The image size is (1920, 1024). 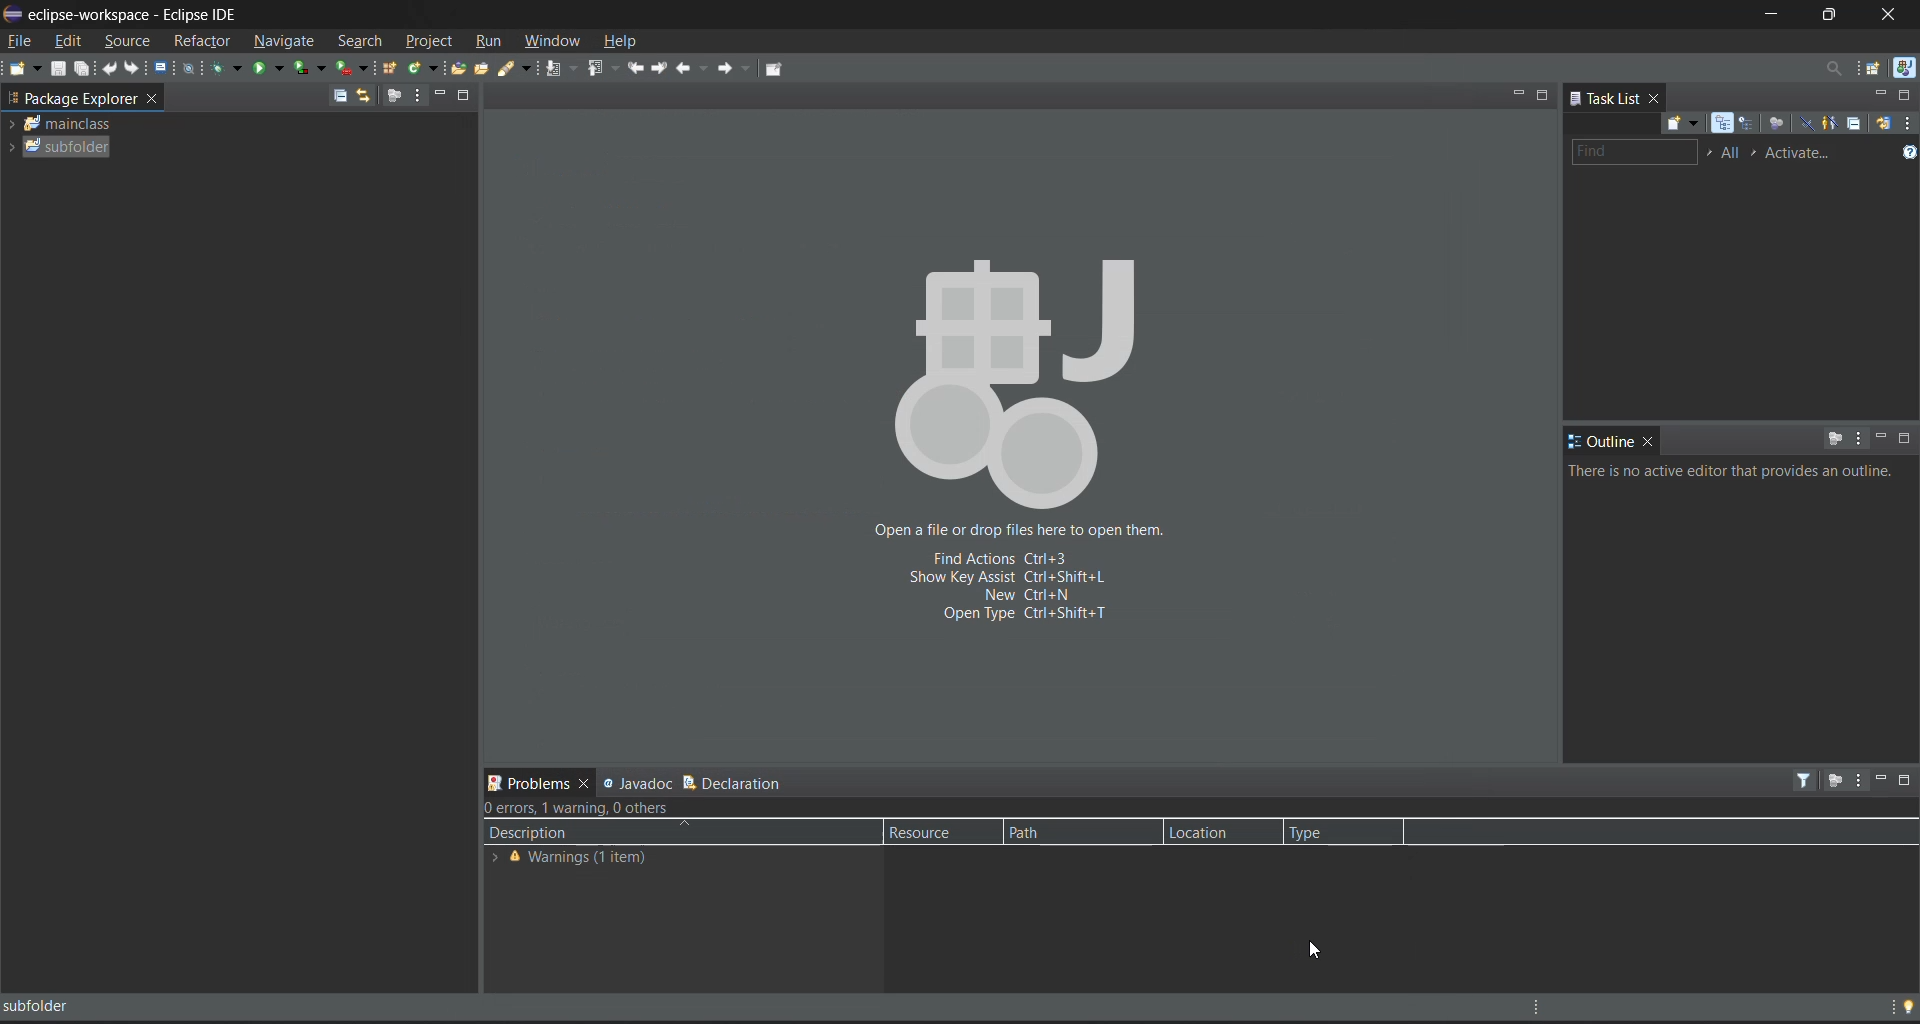 I want to click on file, so click(x=20, y=40).